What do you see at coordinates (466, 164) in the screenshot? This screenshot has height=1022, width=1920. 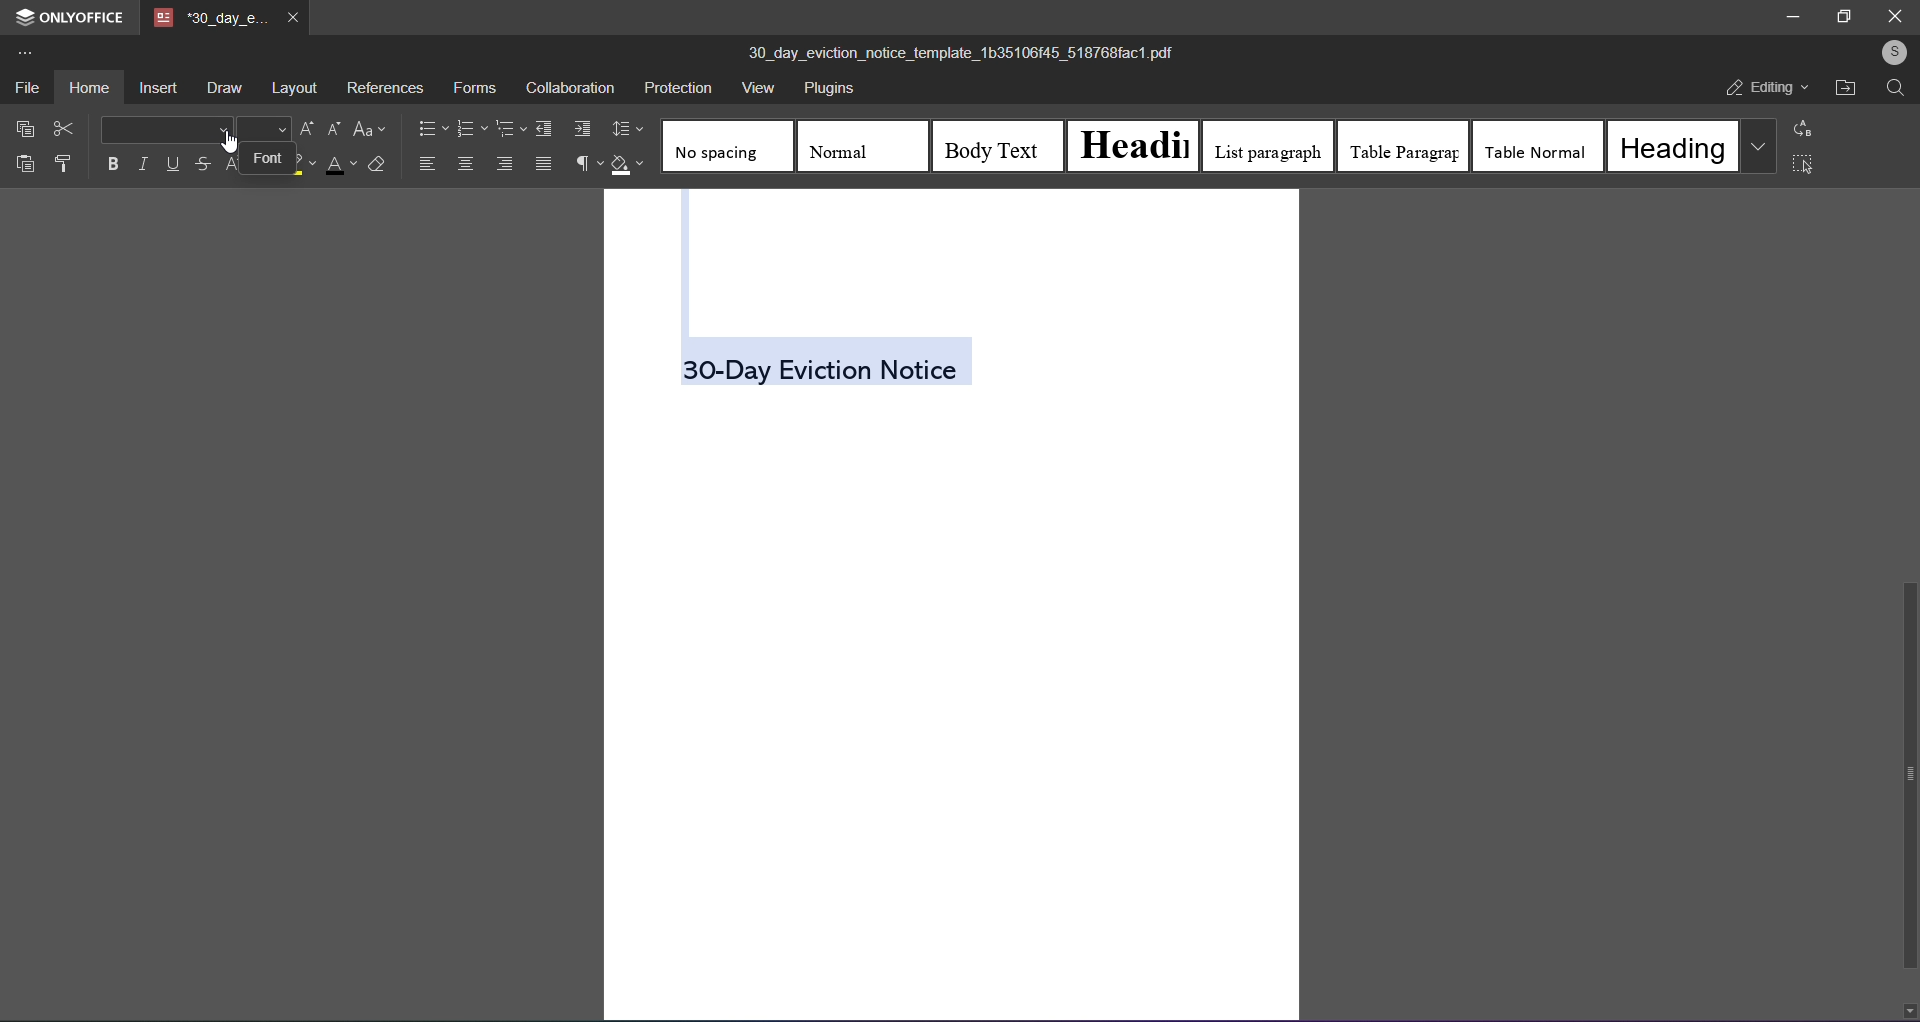 I see `middle align` at bounding box center [466, 164].